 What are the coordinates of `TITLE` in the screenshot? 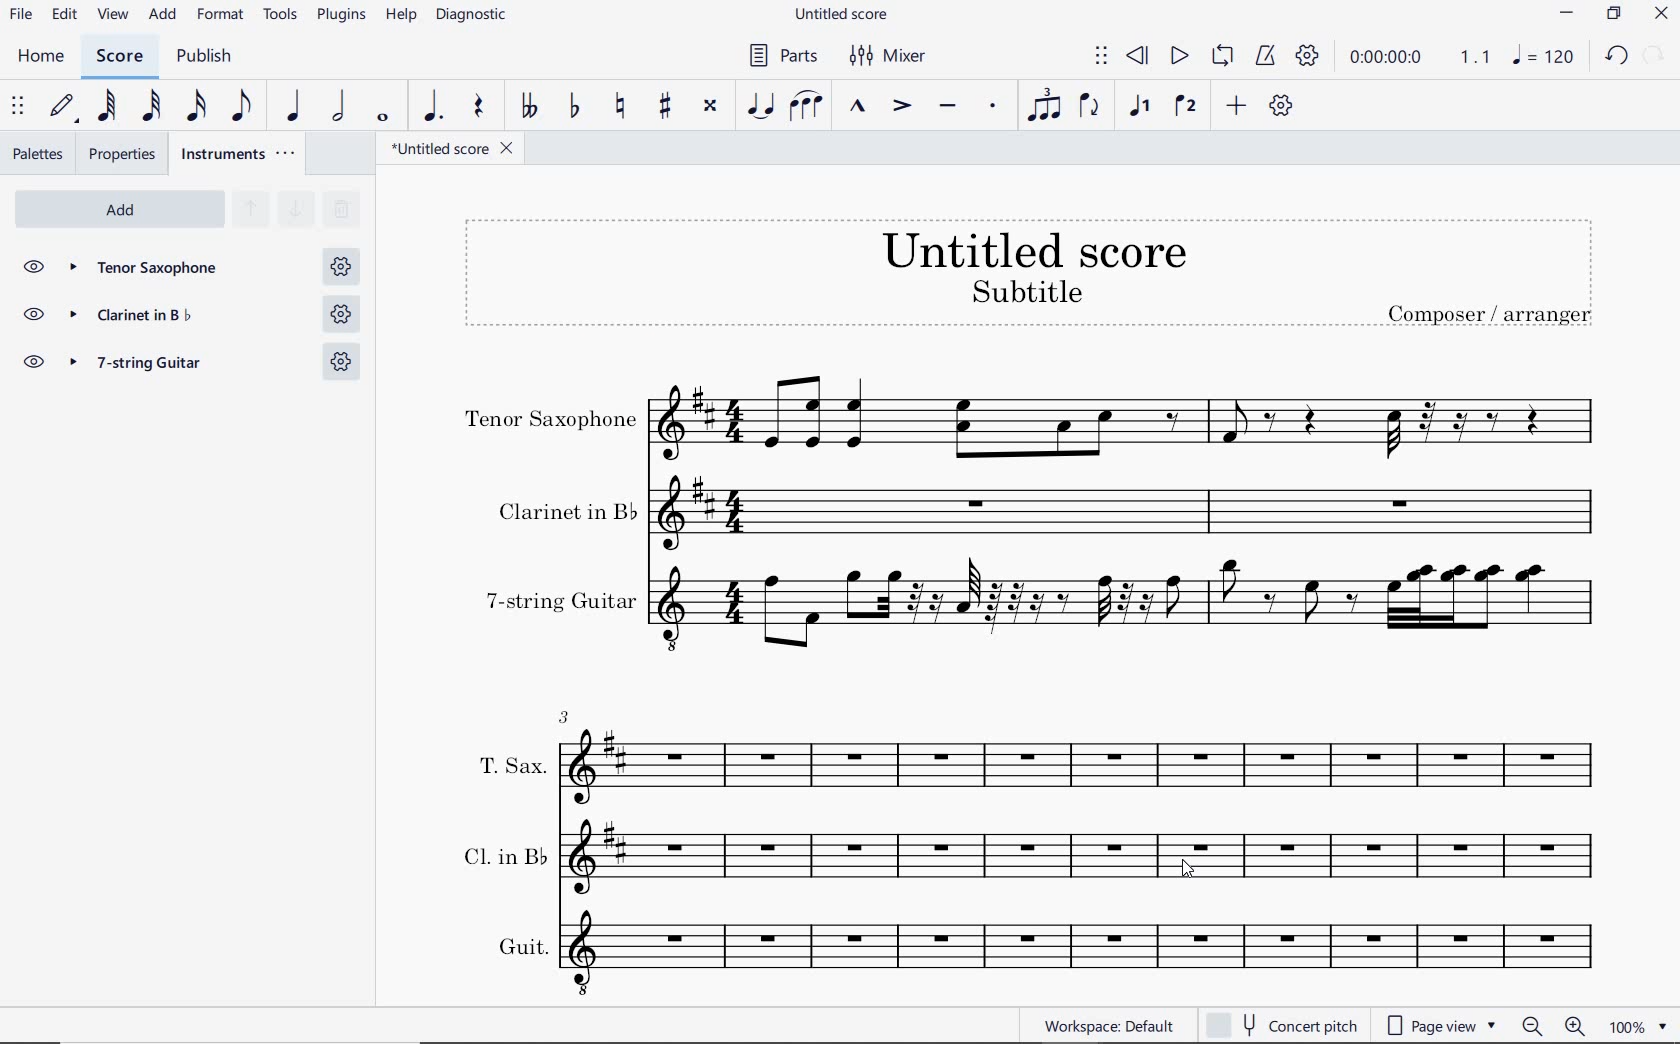 It's located at (1031, 271).